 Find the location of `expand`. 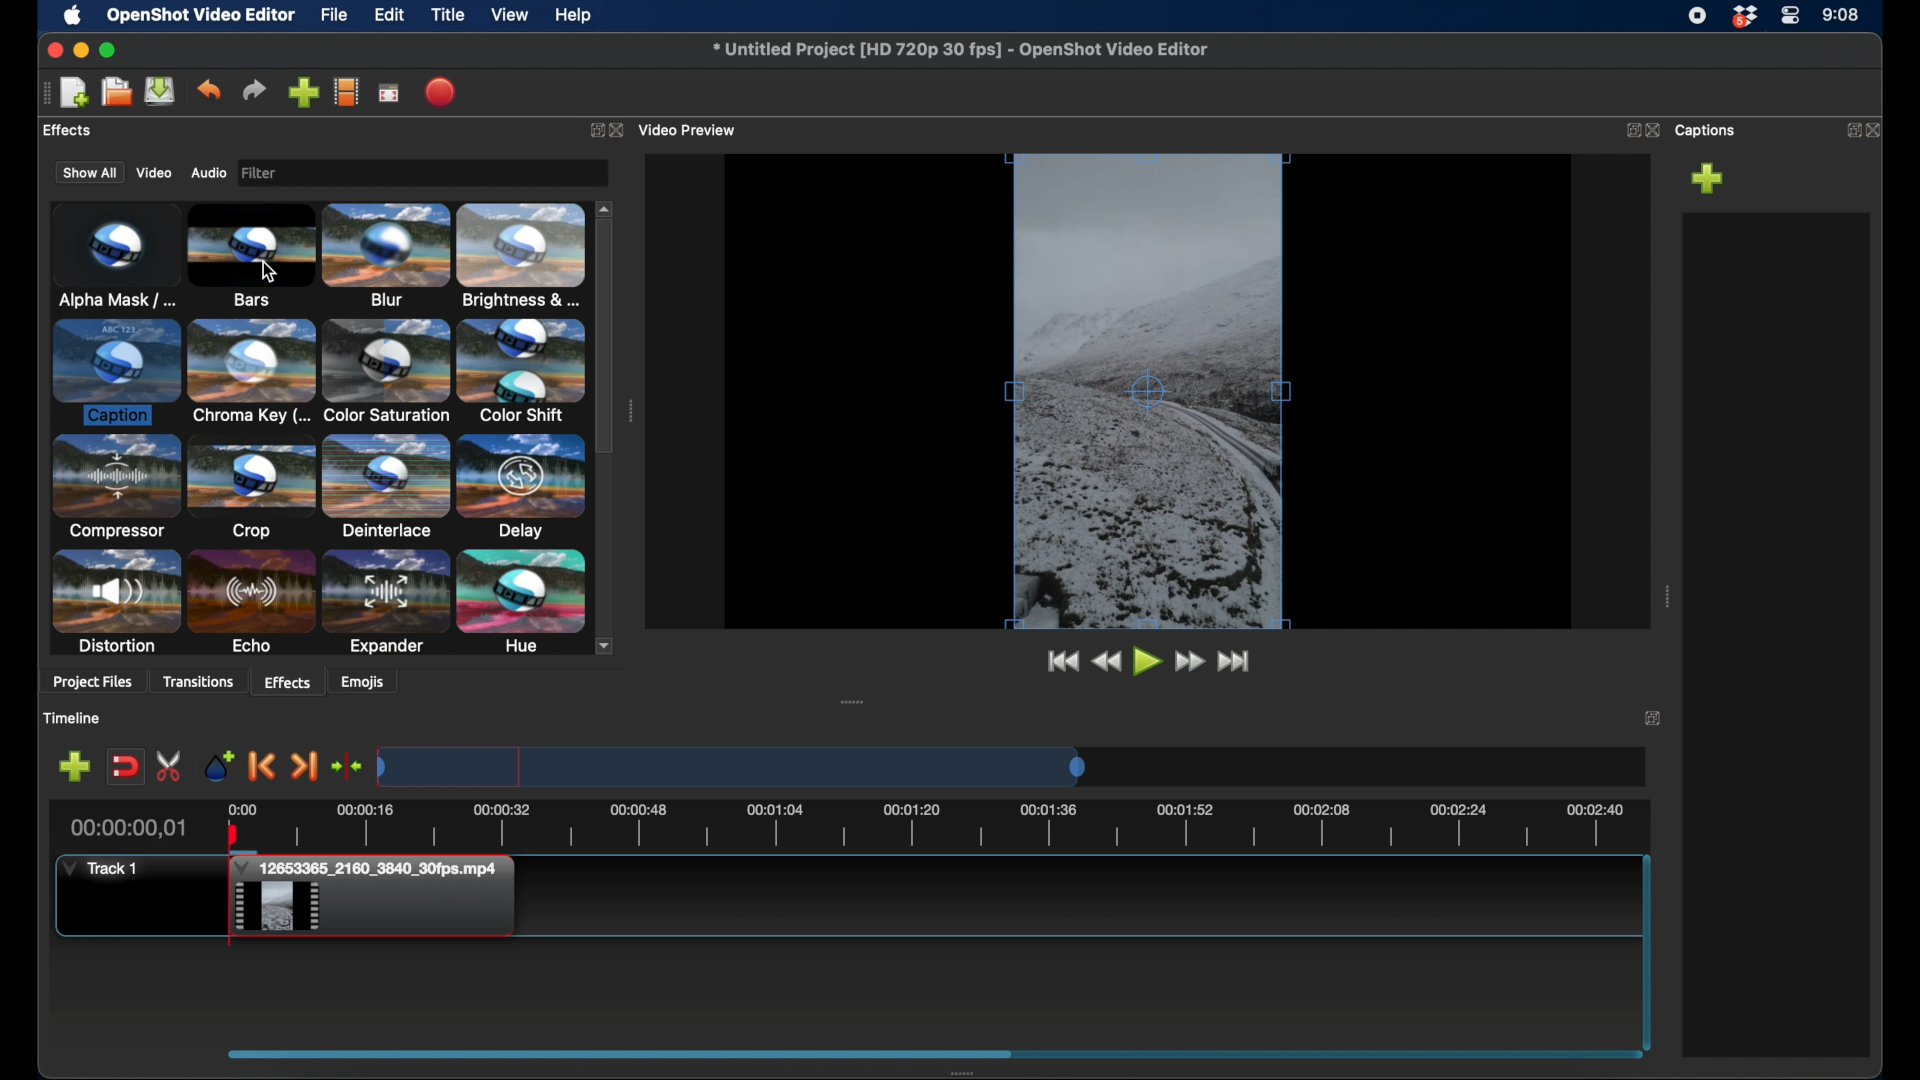

expand is located at coordinates (1654, 720).